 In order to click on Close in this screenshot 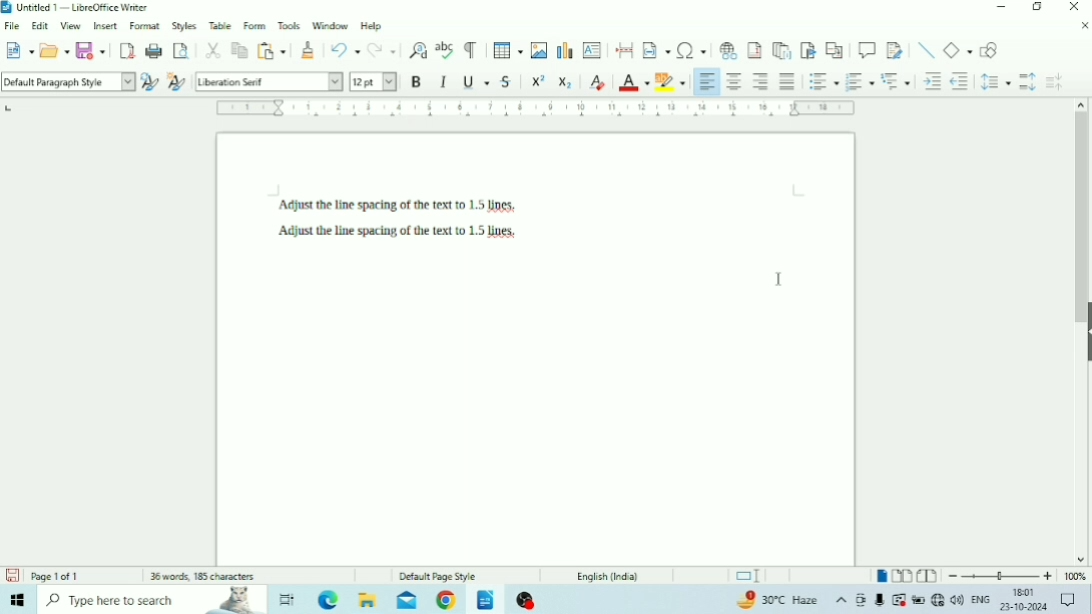, I will do `click(1075, 7)`.